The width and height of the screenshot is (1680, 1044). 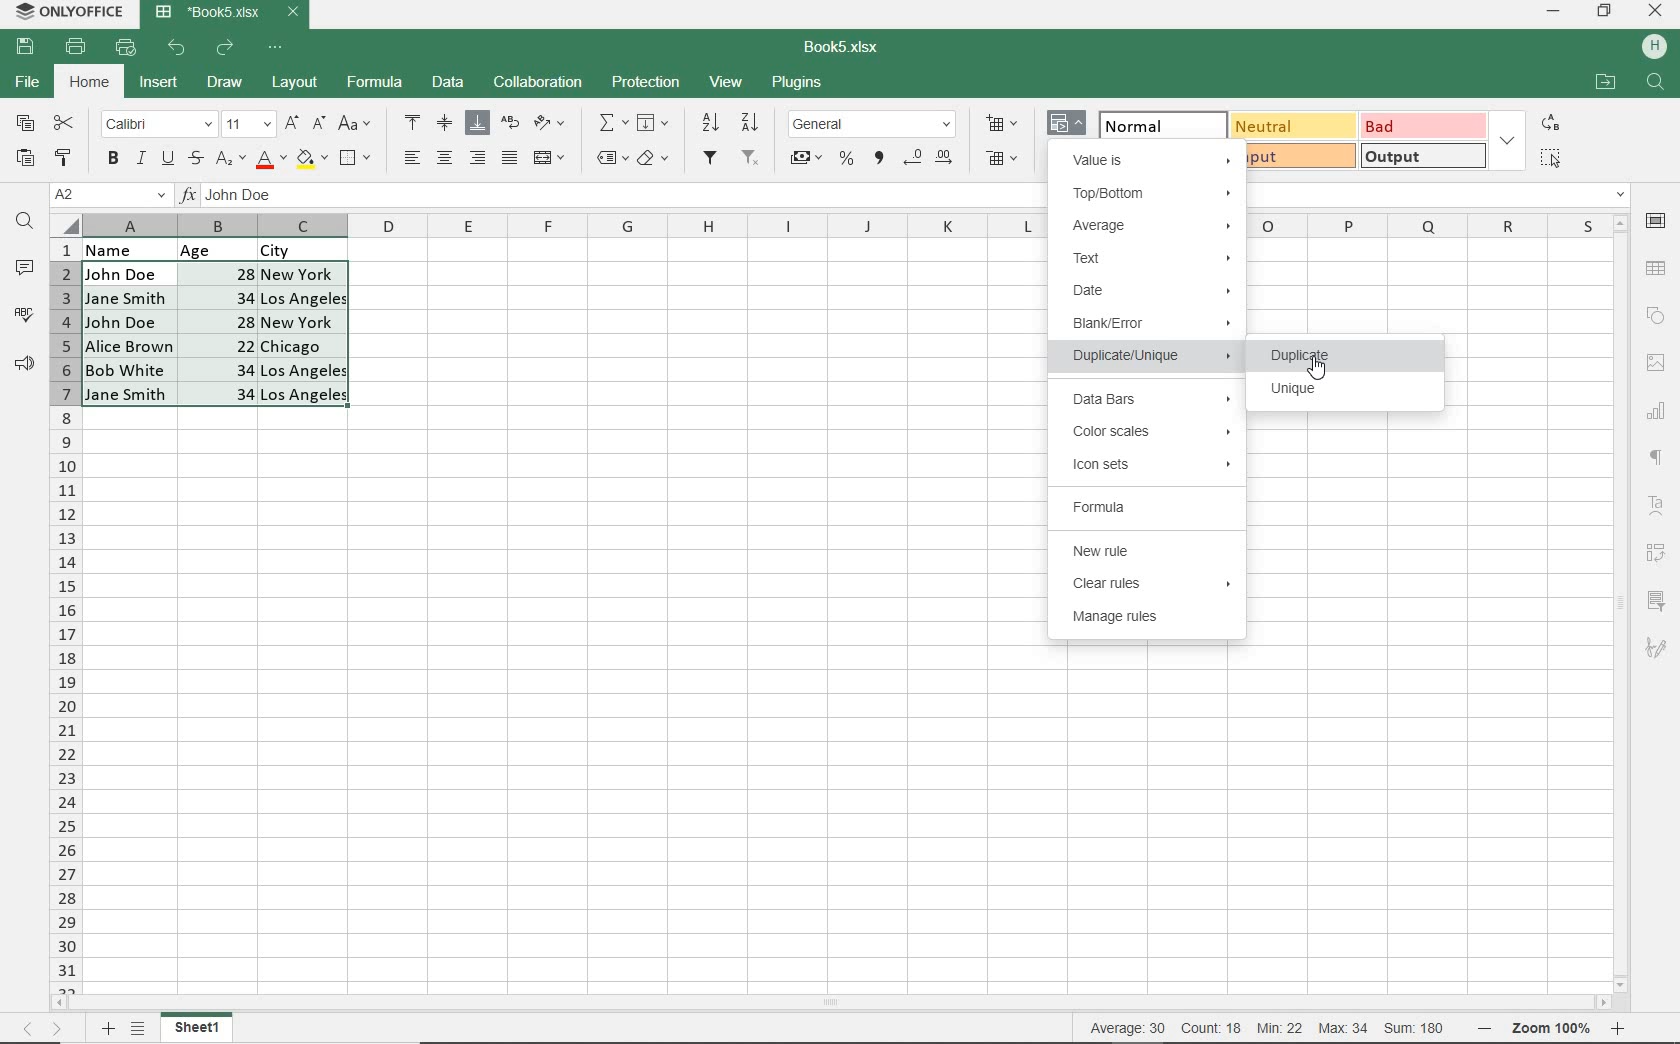 I want to click on DOCUMENT NAME, so click(x=849, y=48).